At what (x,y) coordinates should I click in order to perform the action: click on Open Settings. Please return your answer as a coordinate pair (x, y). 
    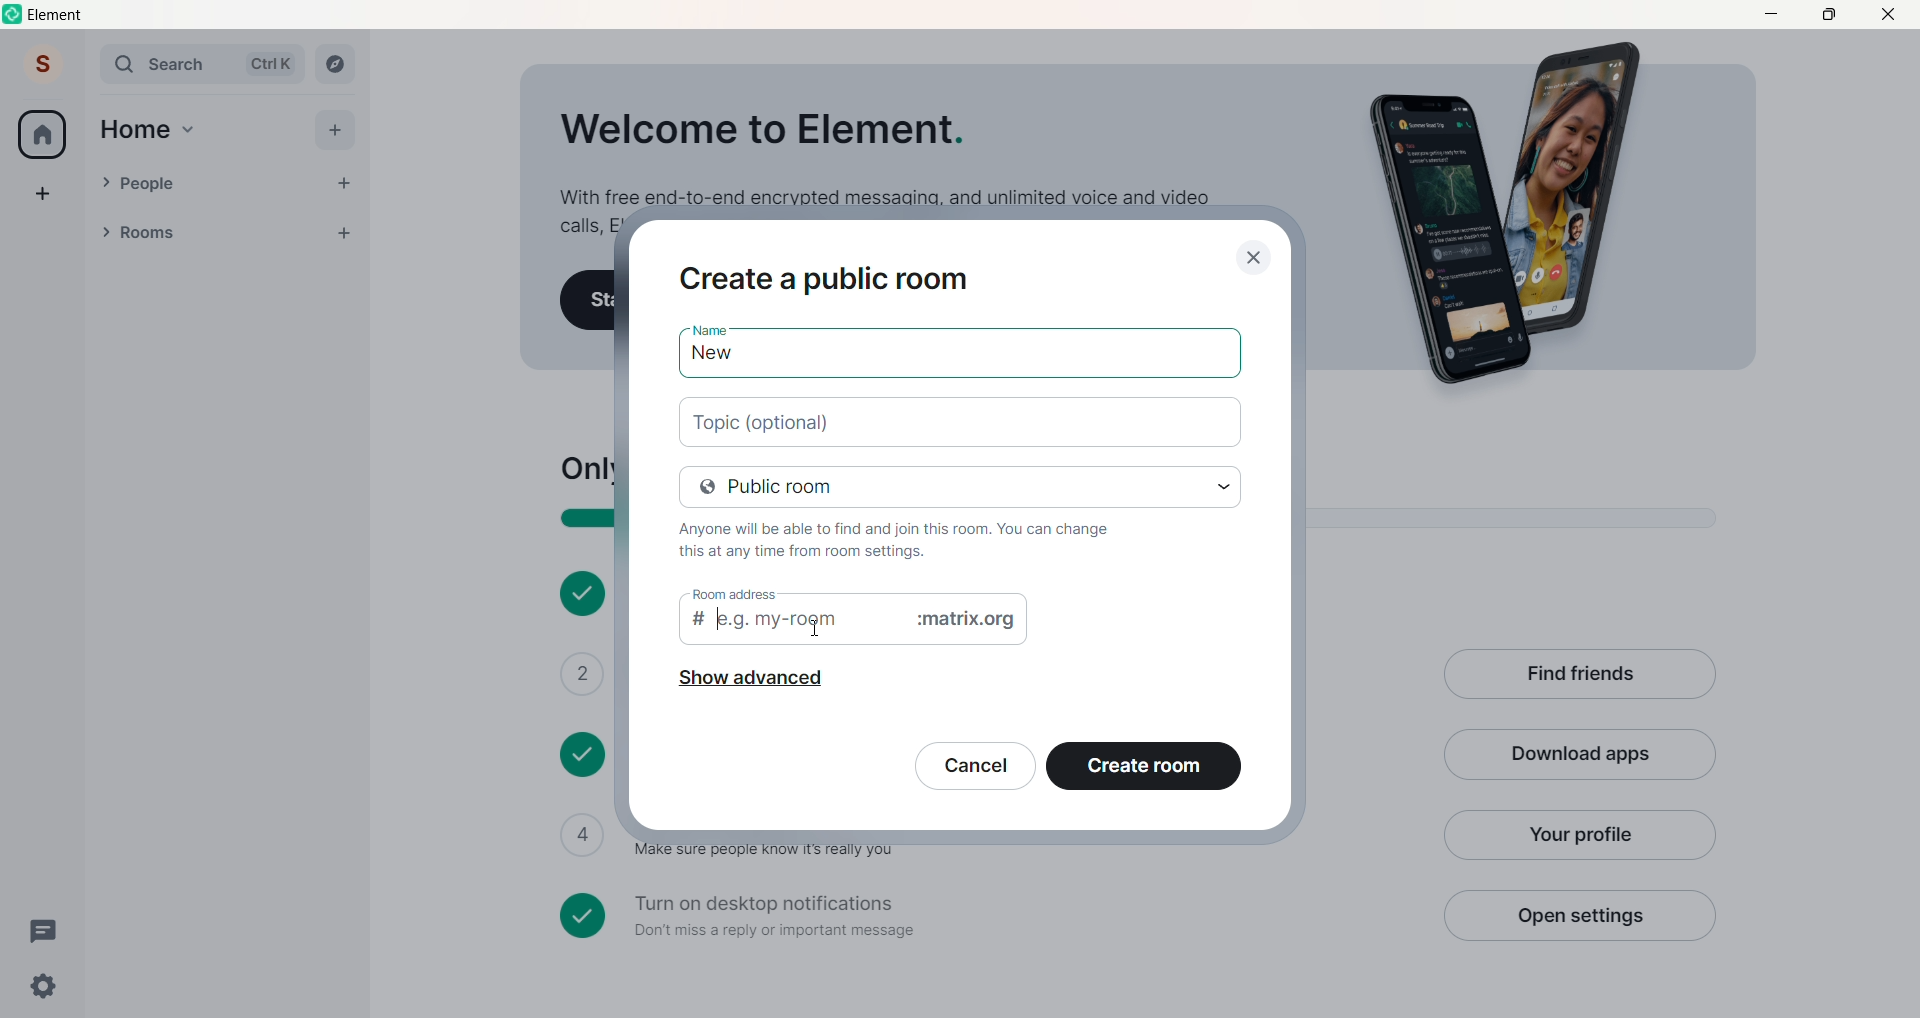
    Looking at the image, I should click on (1578, 915).